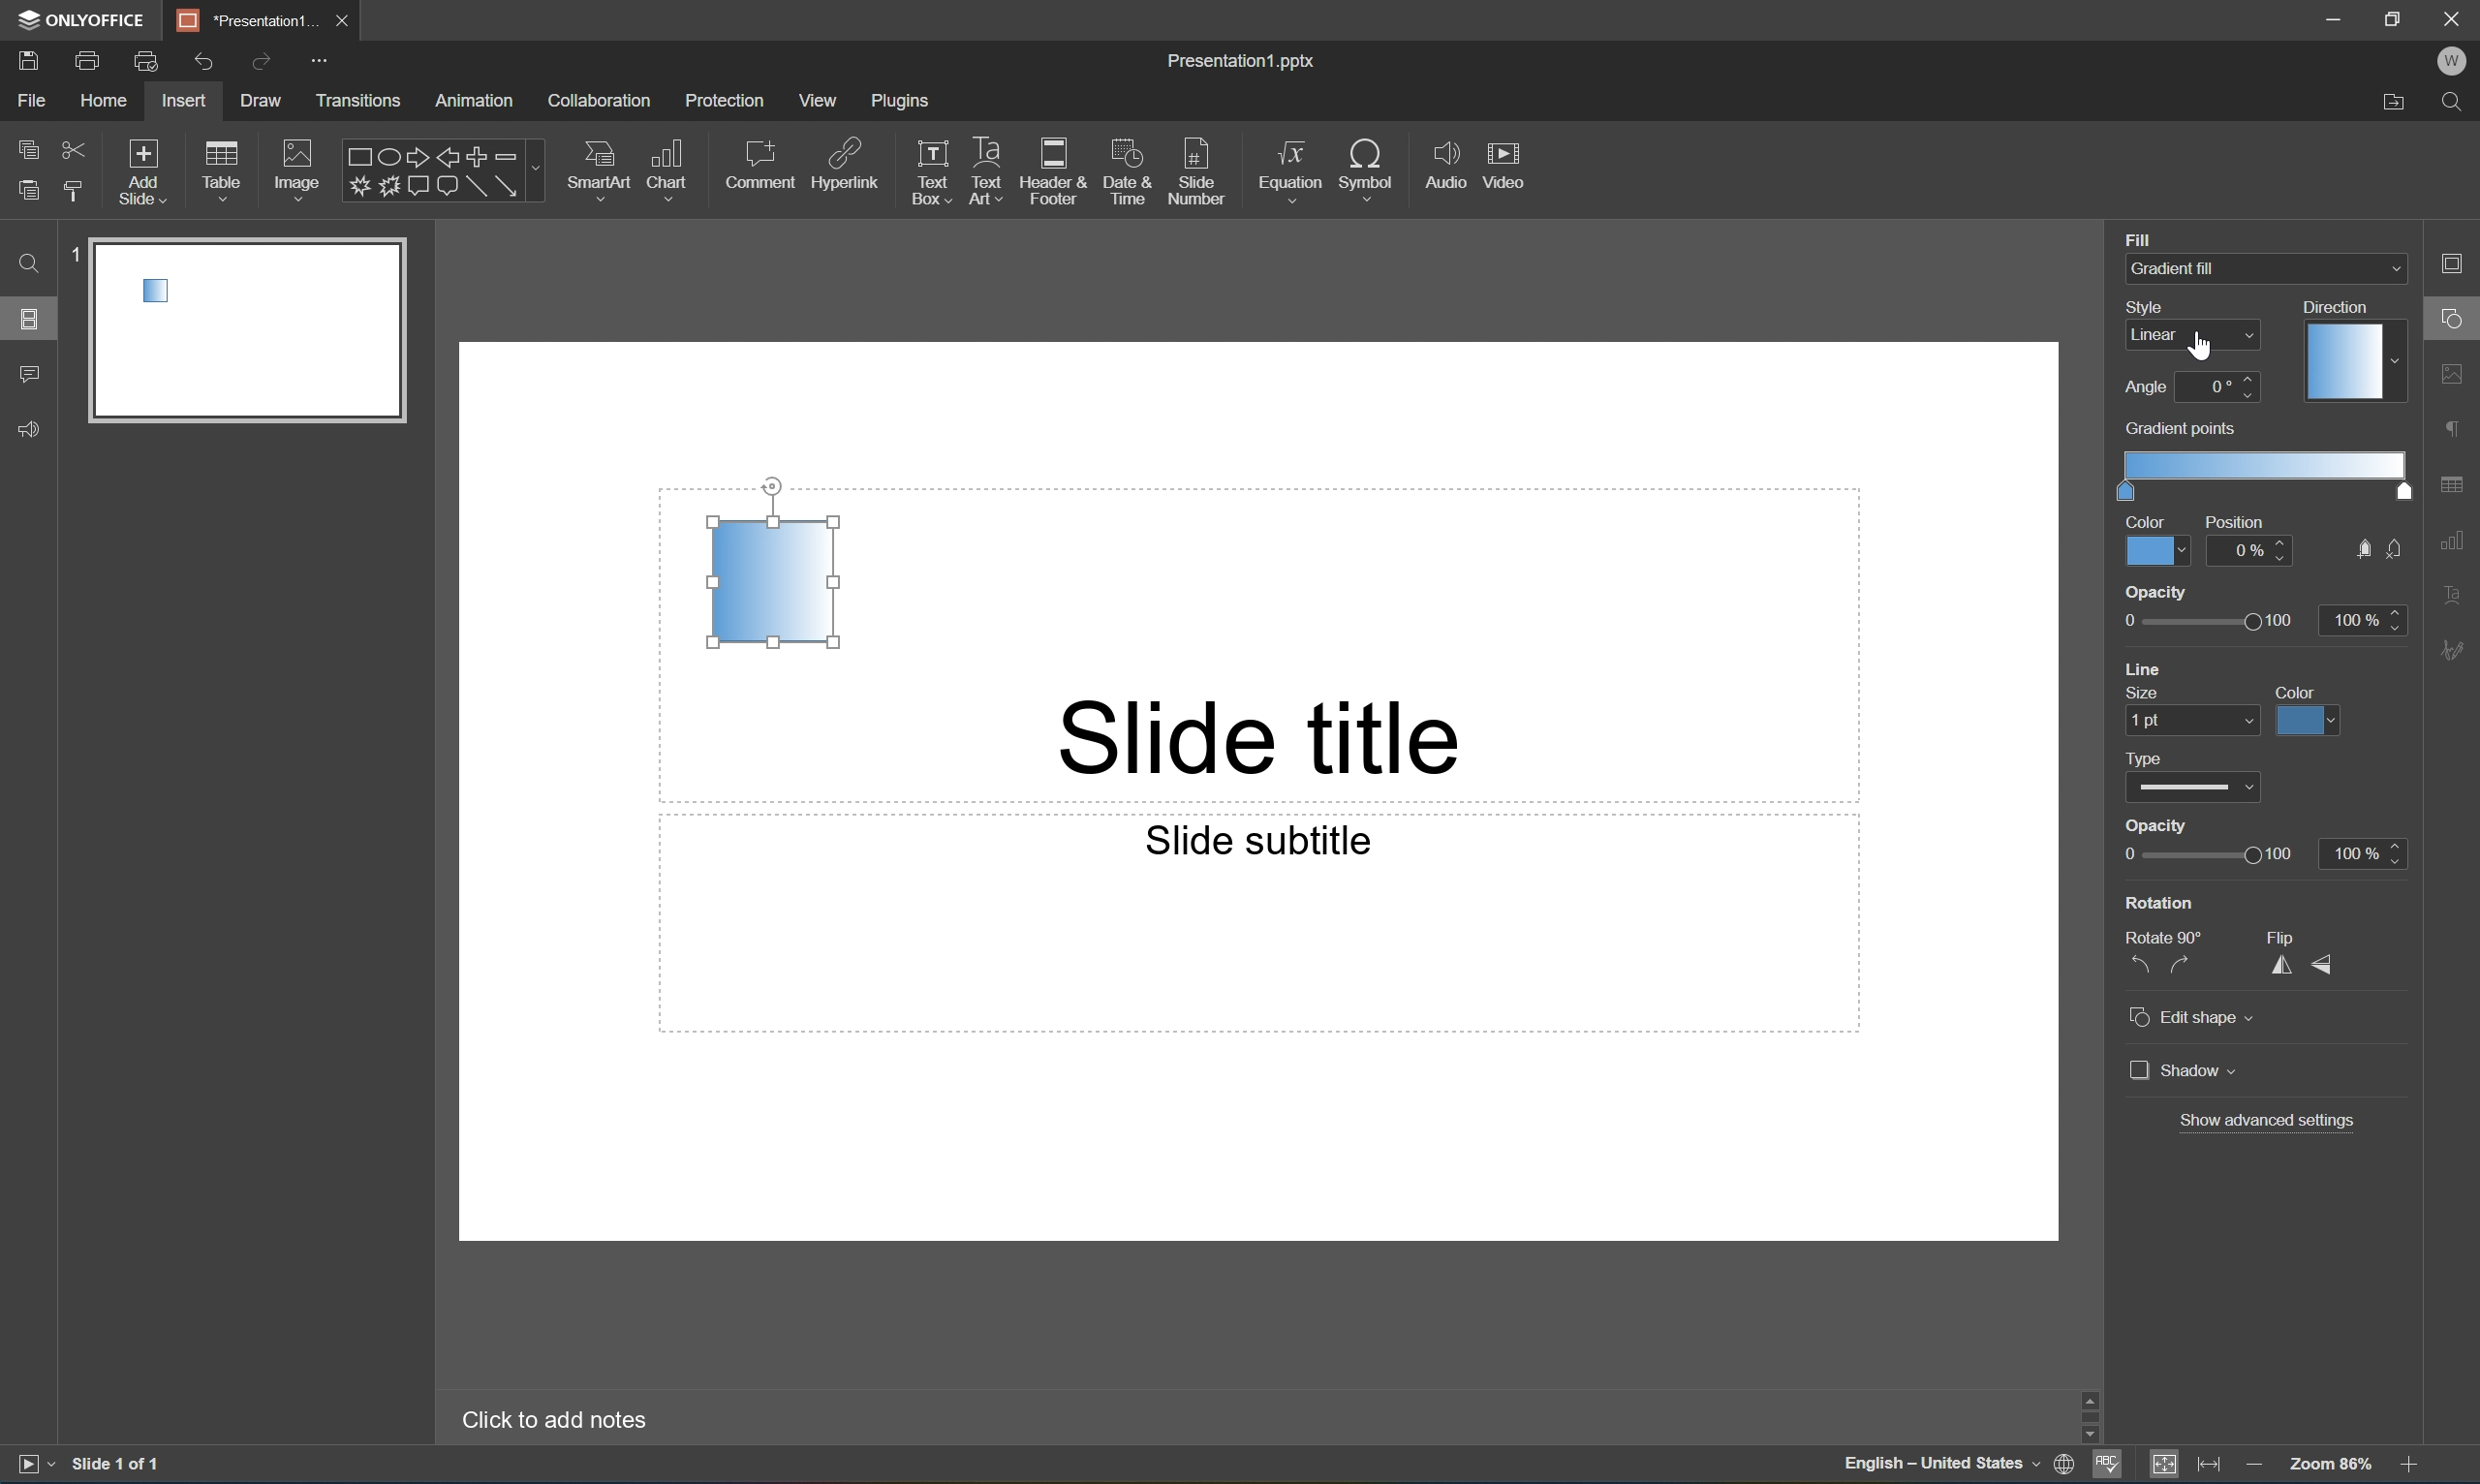 This screenshot has height=1484, width=2480. I want to click on English-United States, so click(1938, 1467).